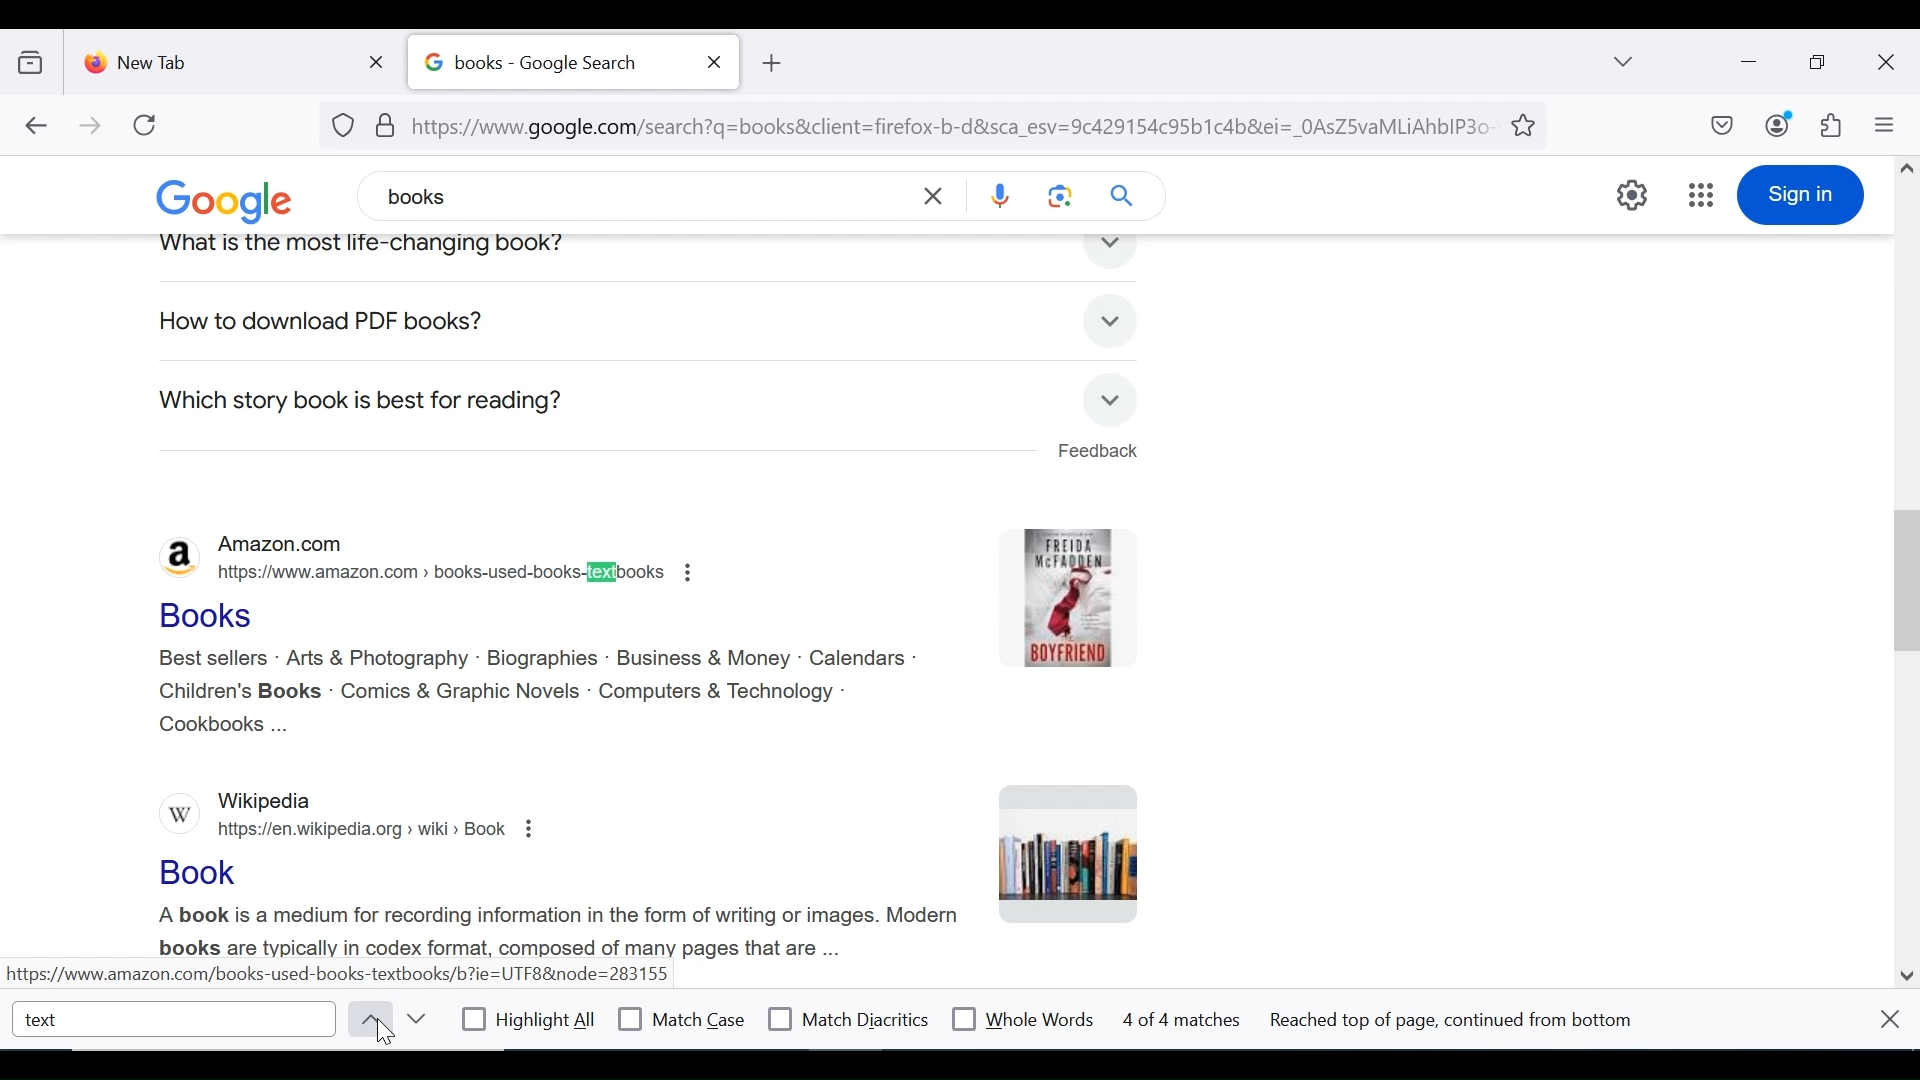 The width and height of the screenshot is (1920, 1080). What do you see at coordinates (366, 1019) in the screenshot?
I see `previous` at bounding box center [366, 1019].